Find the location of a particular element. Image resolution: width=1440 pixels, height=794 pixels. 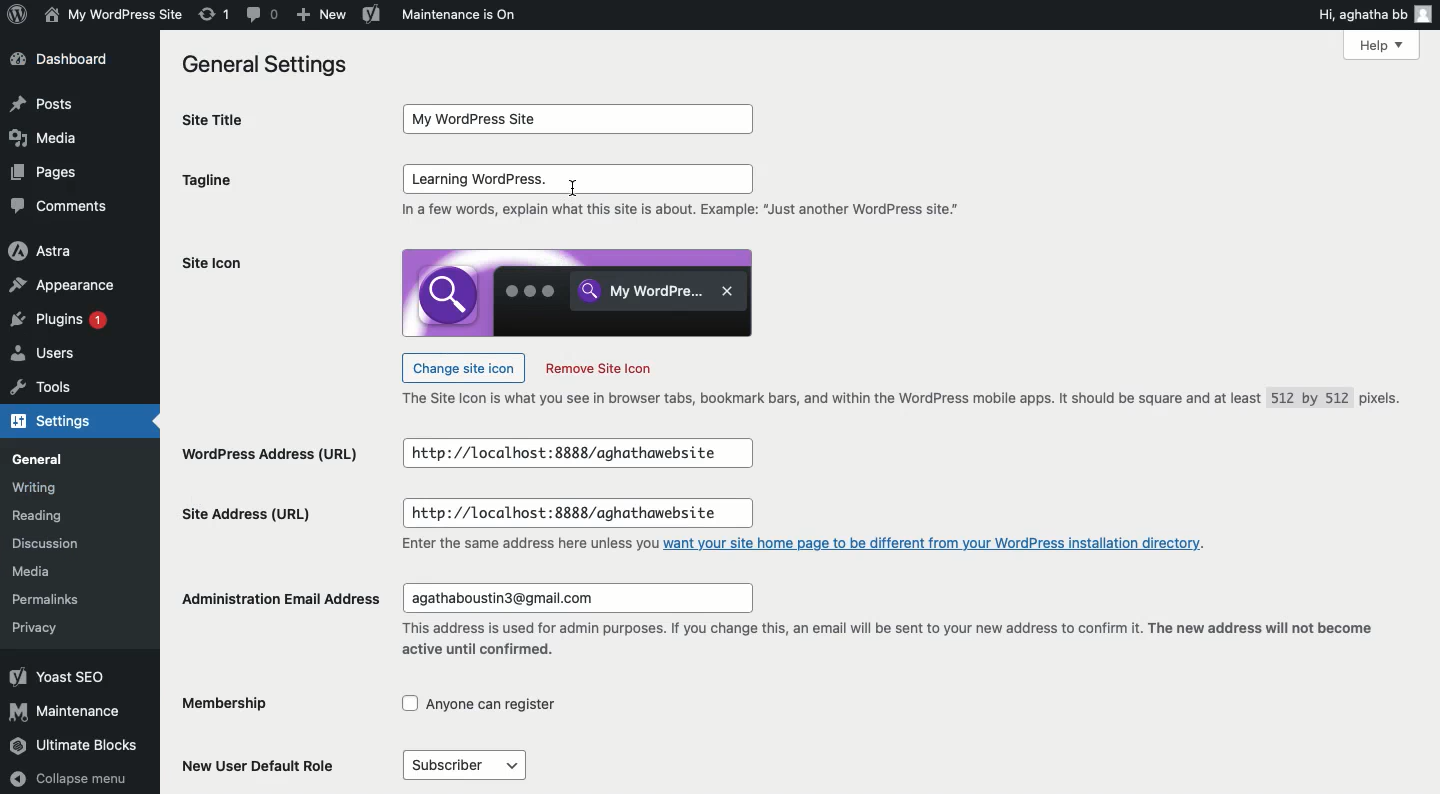

input box is located at coordinates (576, 453).